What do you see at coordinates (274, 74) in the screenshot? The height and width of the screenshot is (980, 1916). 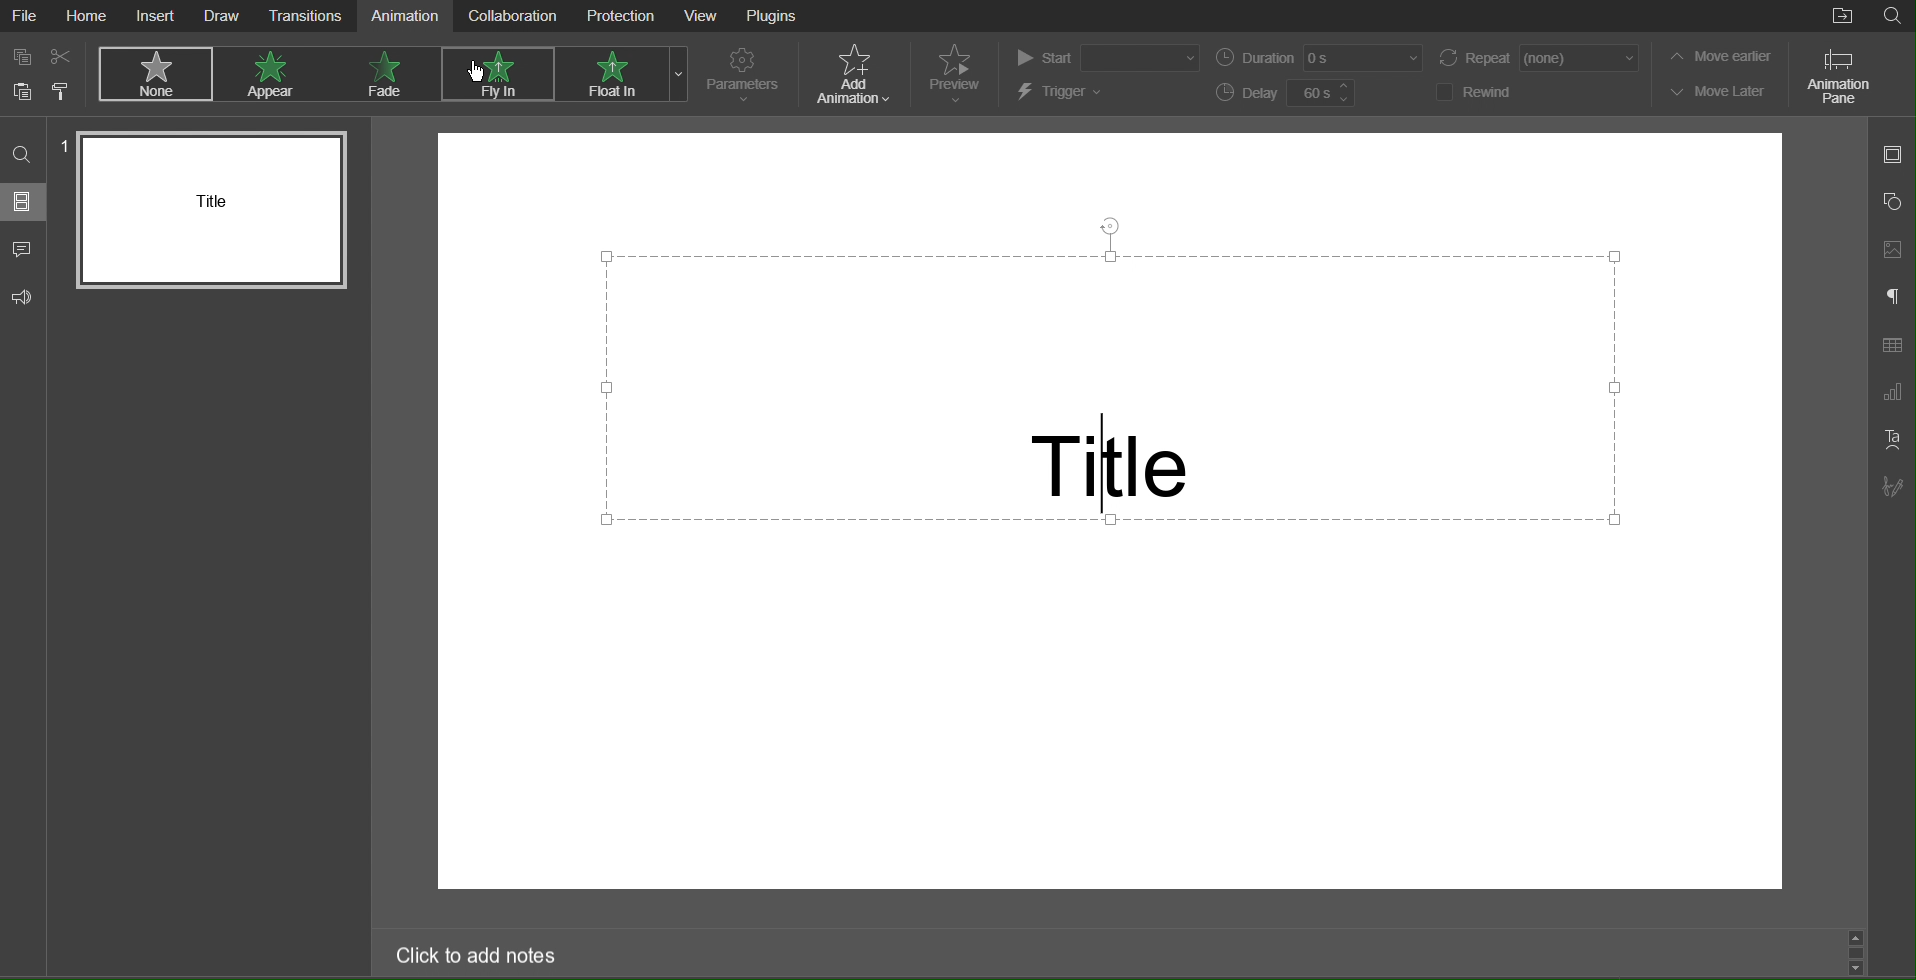 I see `Appear` at bounding box center [274, 74].